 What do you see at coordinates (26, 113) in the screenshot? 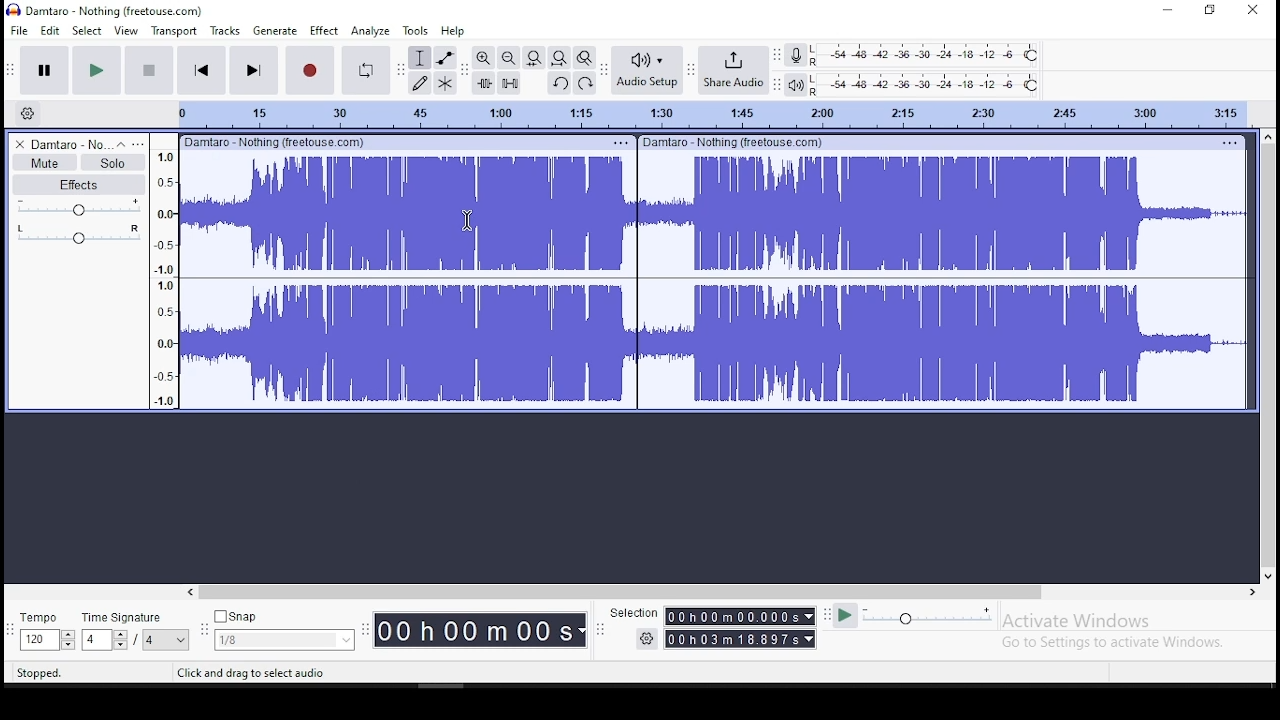
I see `timeline settings` at bounding box center [26, 113].